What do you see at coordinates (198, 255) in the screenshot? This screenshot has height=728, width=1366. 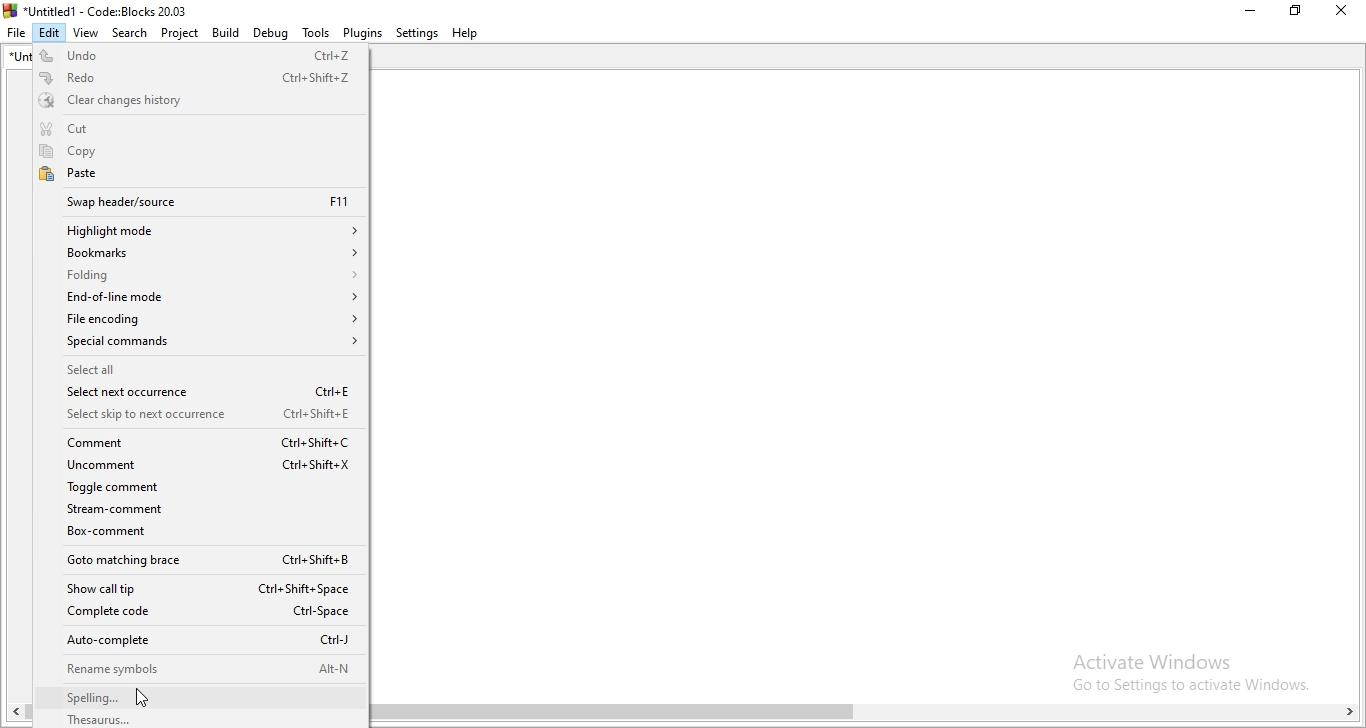 I see `Bookmarks` at bounding box center [198, 255].